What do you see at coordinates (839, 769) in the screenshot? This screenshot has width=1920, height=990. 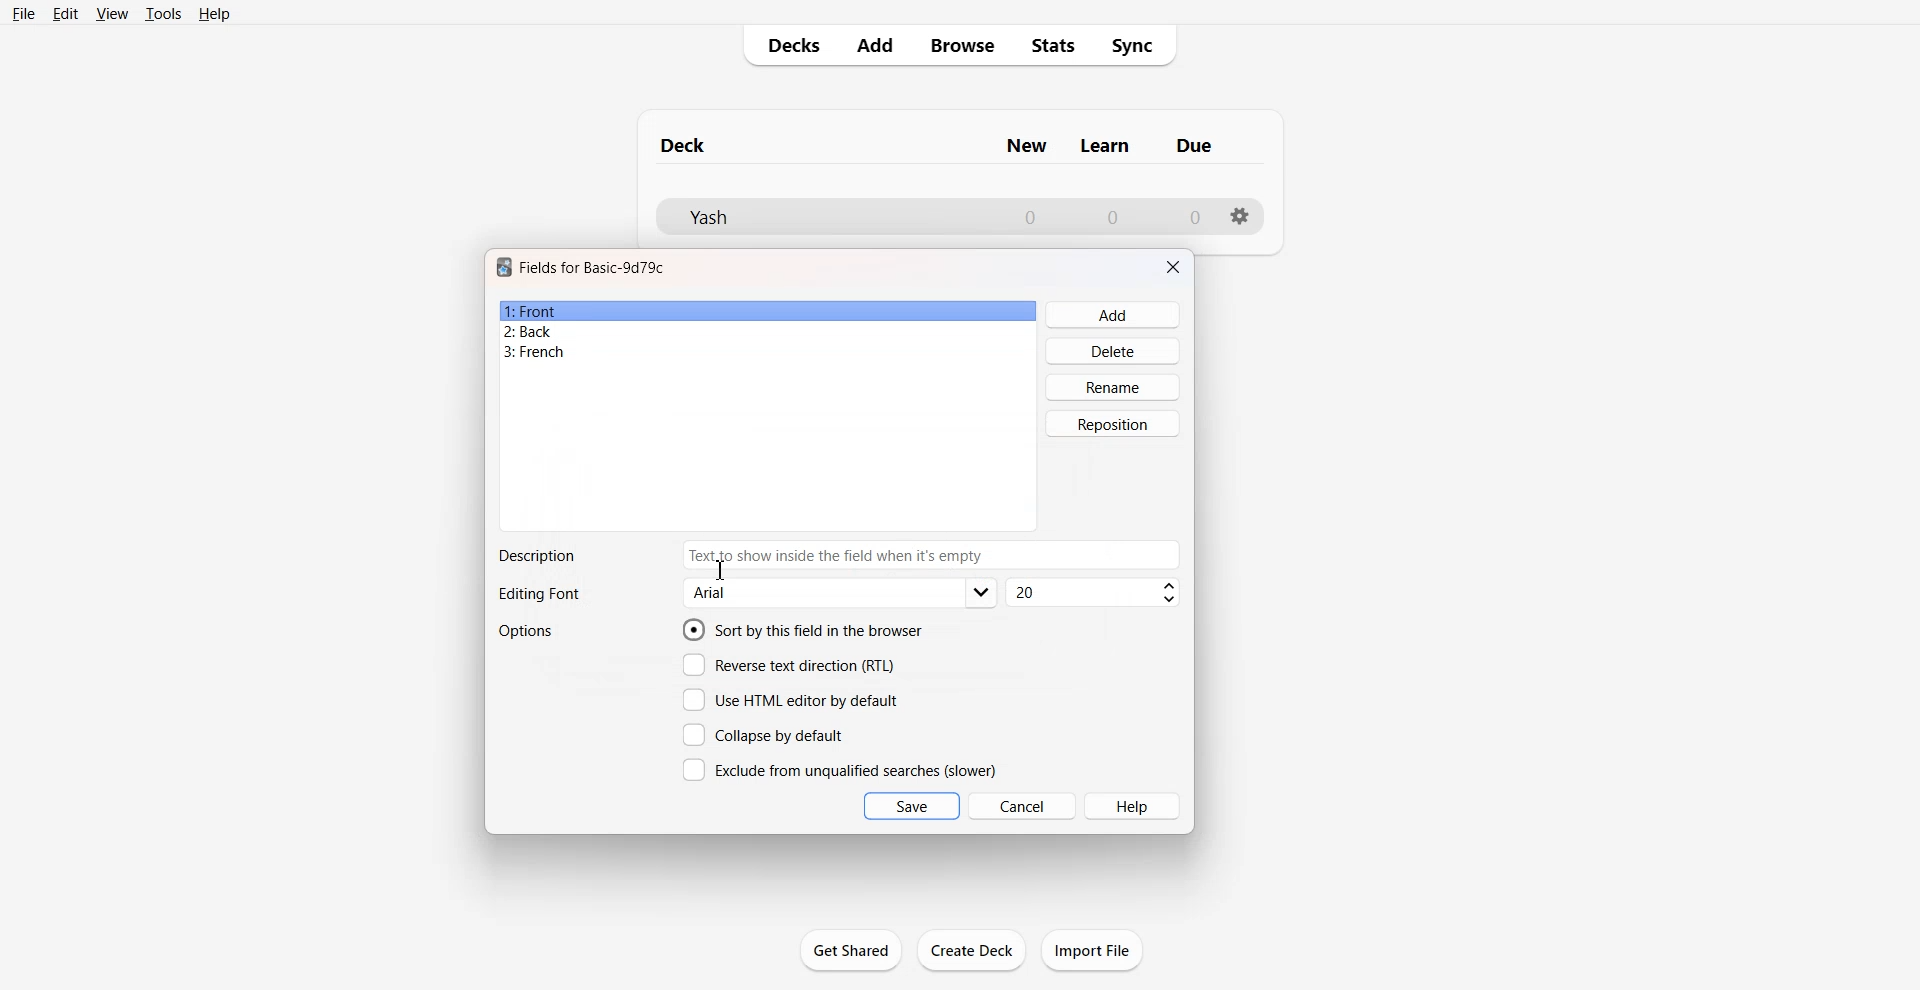 I see `Exclude from unqualified searches (slower)` at bounding box center [839, 769].